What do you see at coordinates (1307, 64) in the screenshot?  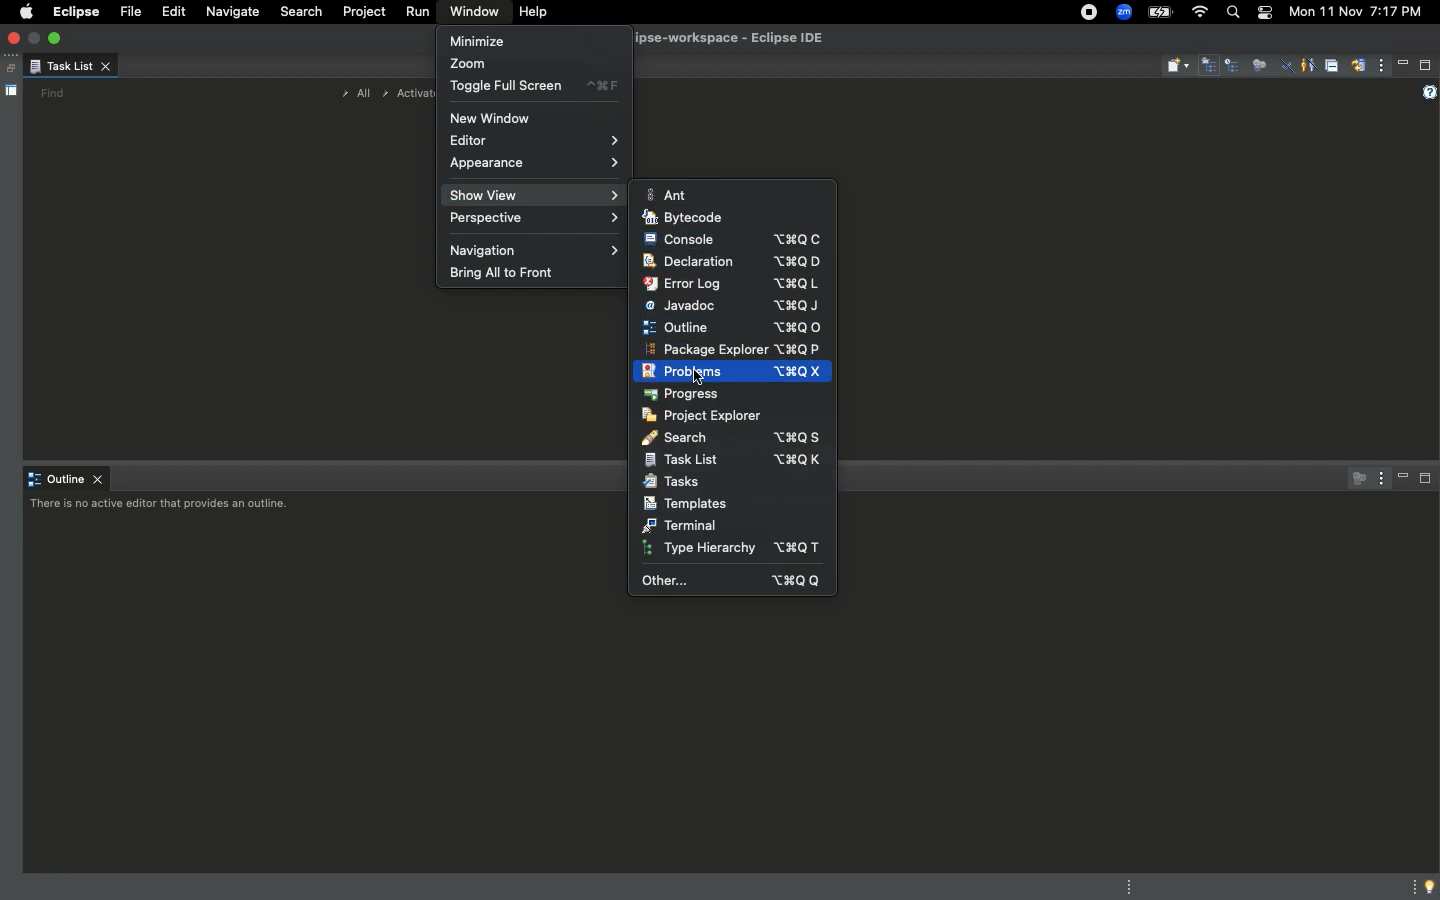 I see `Show only my tasks` at bounding box center [1307, 64].